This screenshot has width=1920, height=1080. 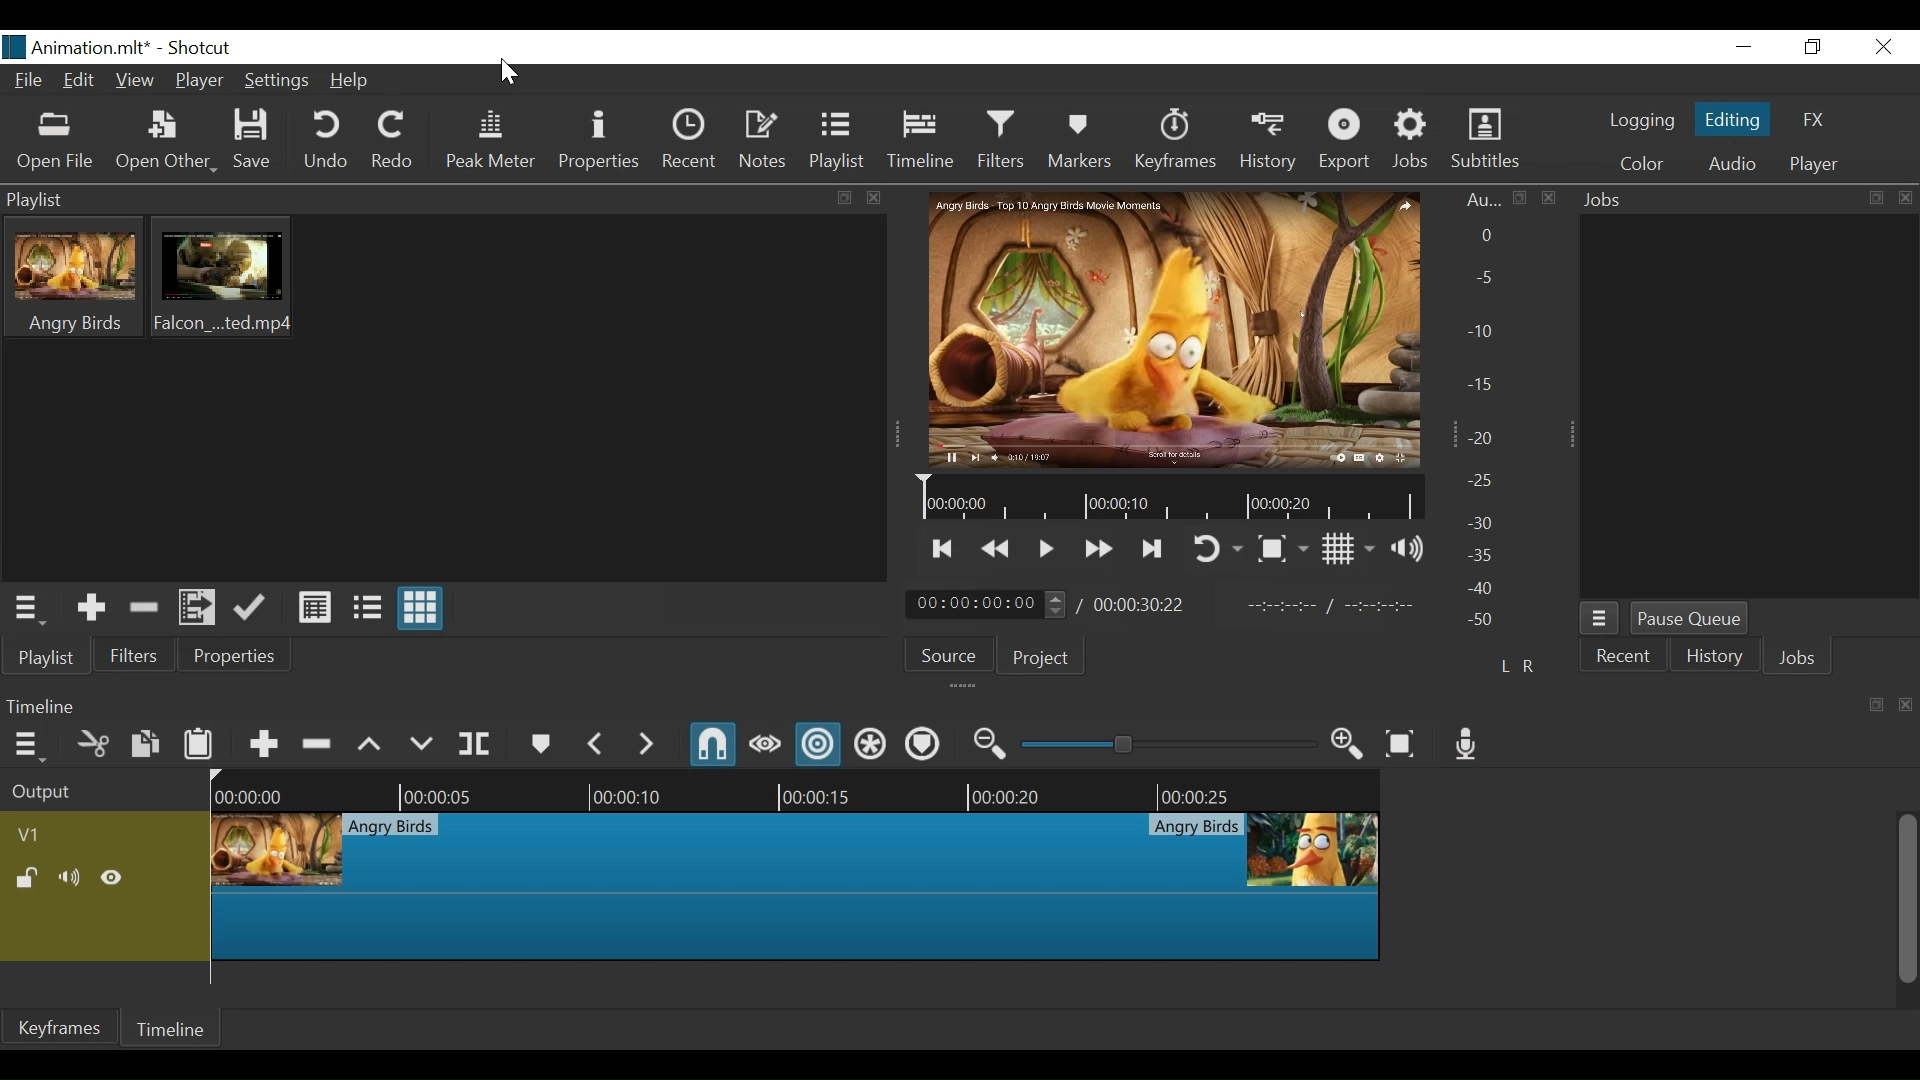 I want to click on Color, so click(x=1646, y=164).